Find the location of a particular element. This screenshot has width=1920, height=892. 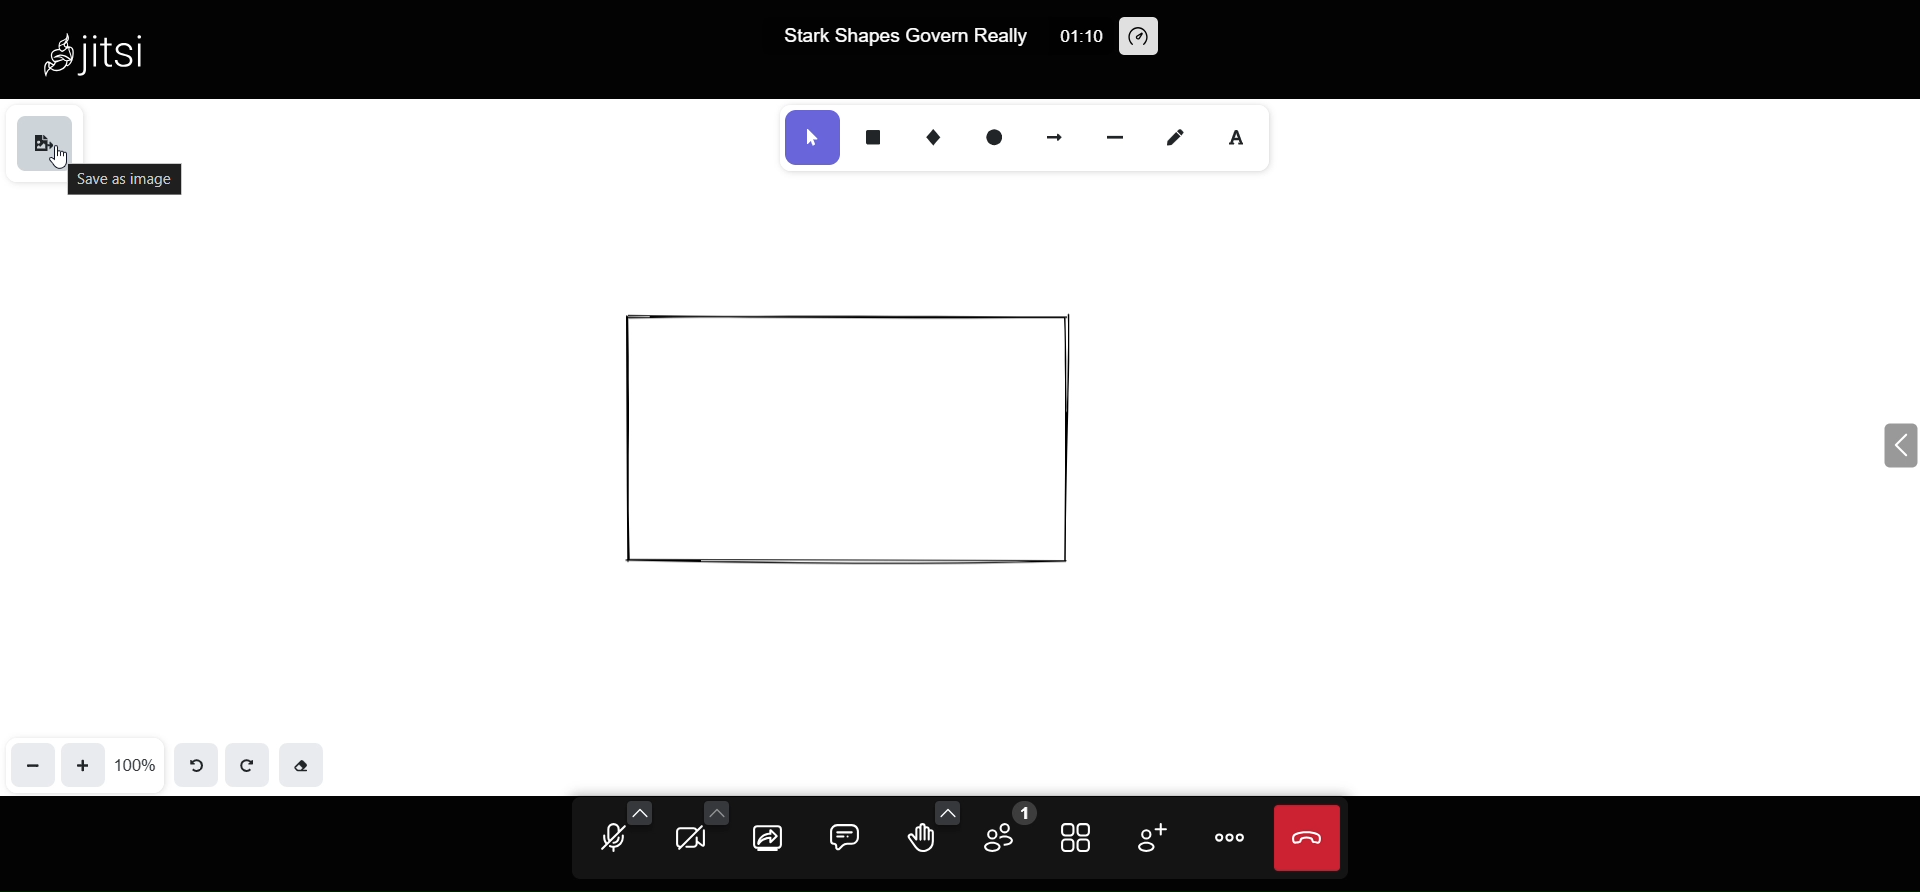

camera is located at coordinates (691, 840).